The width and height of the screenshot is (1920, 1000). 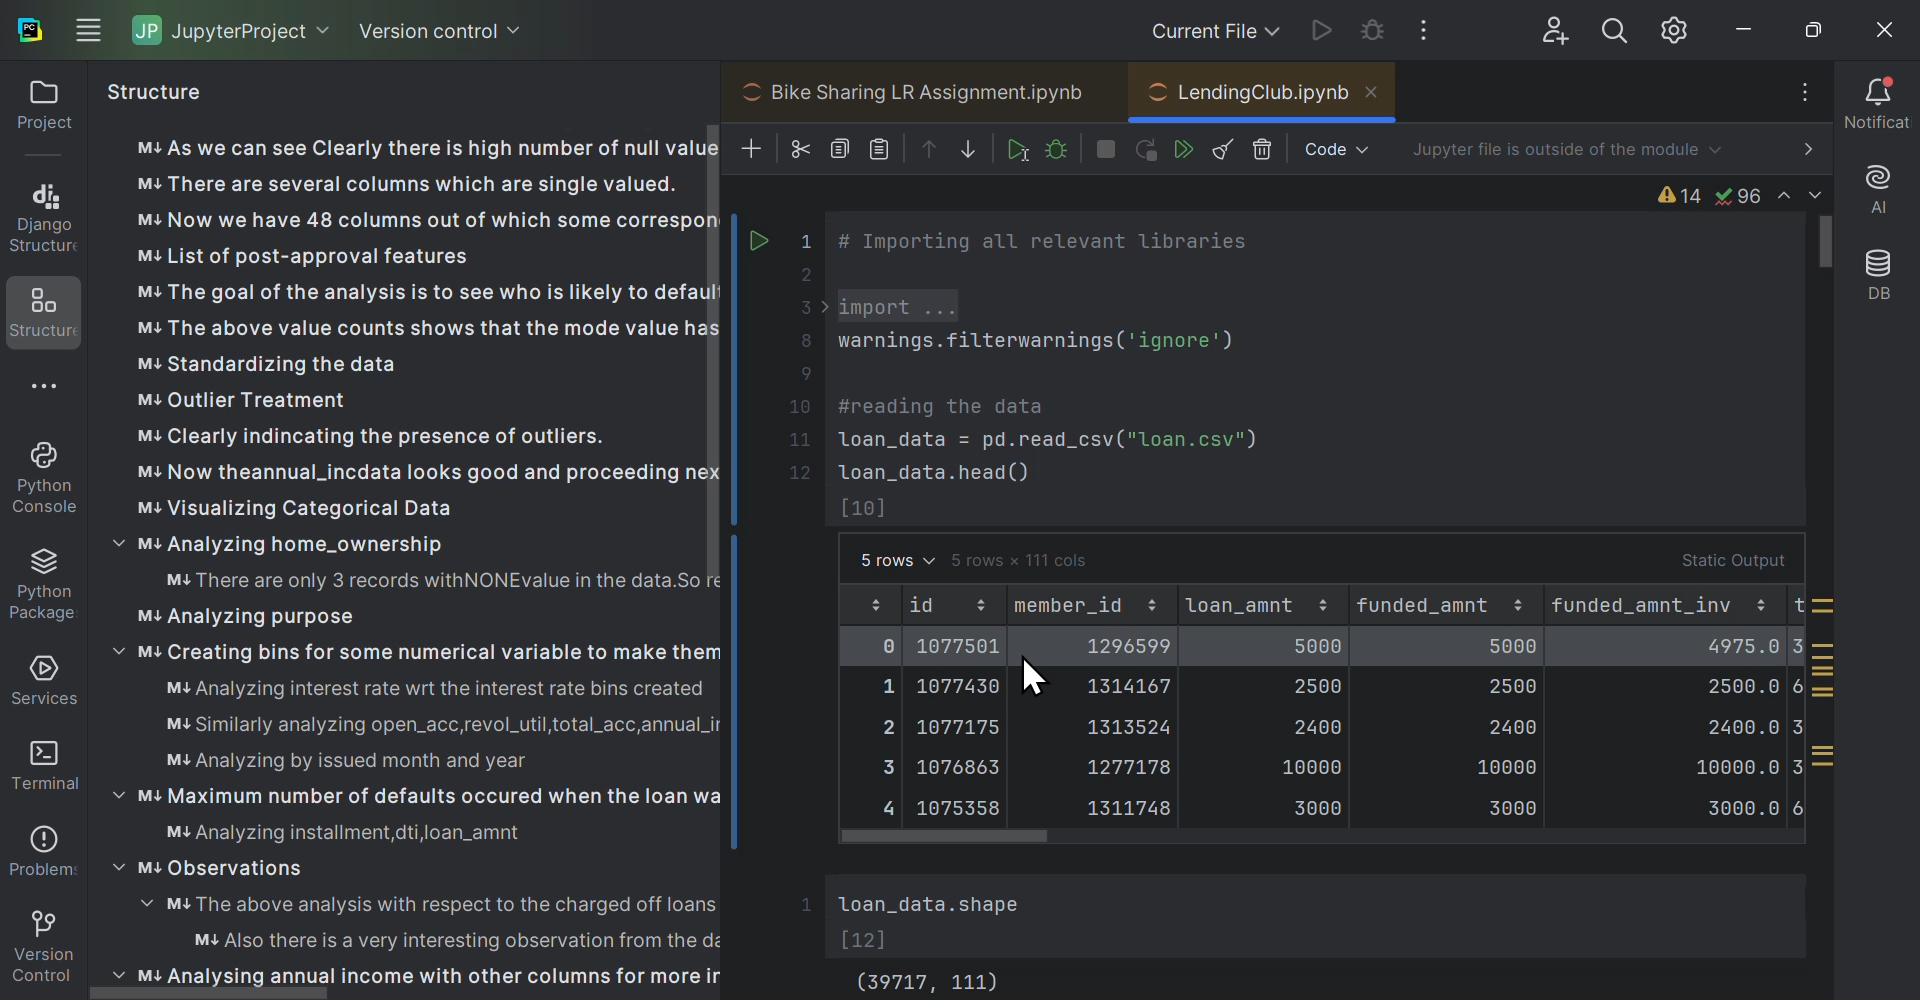 What do you see at coordinates (760, 241) in the screenshot?
I see `arrow` at bounding box center [760, 241].